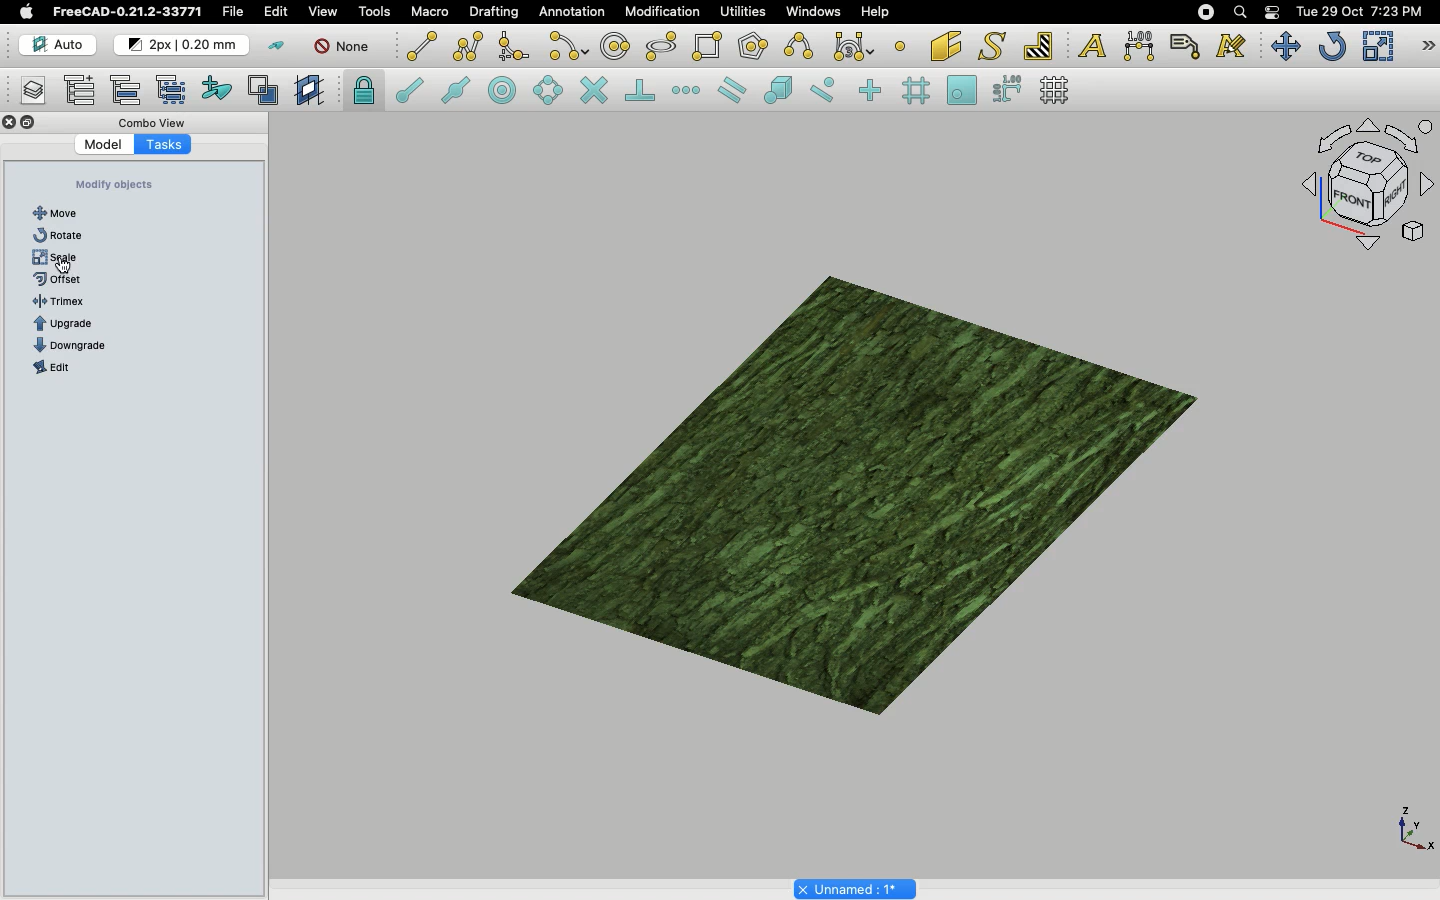  What do you see at coordinates (1239, 12) in the screenshot?
I see `Search` at bounding box center [1239, 12].